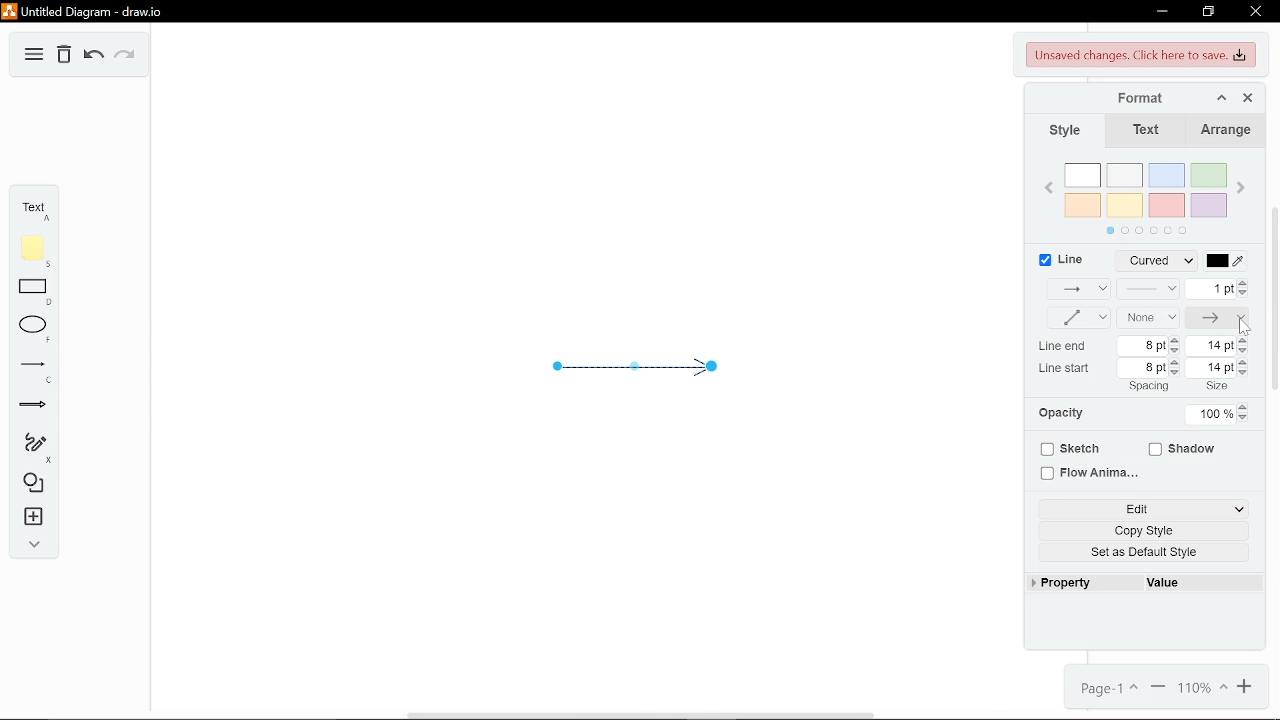  I want to click on Close format, so click(1248, 98).